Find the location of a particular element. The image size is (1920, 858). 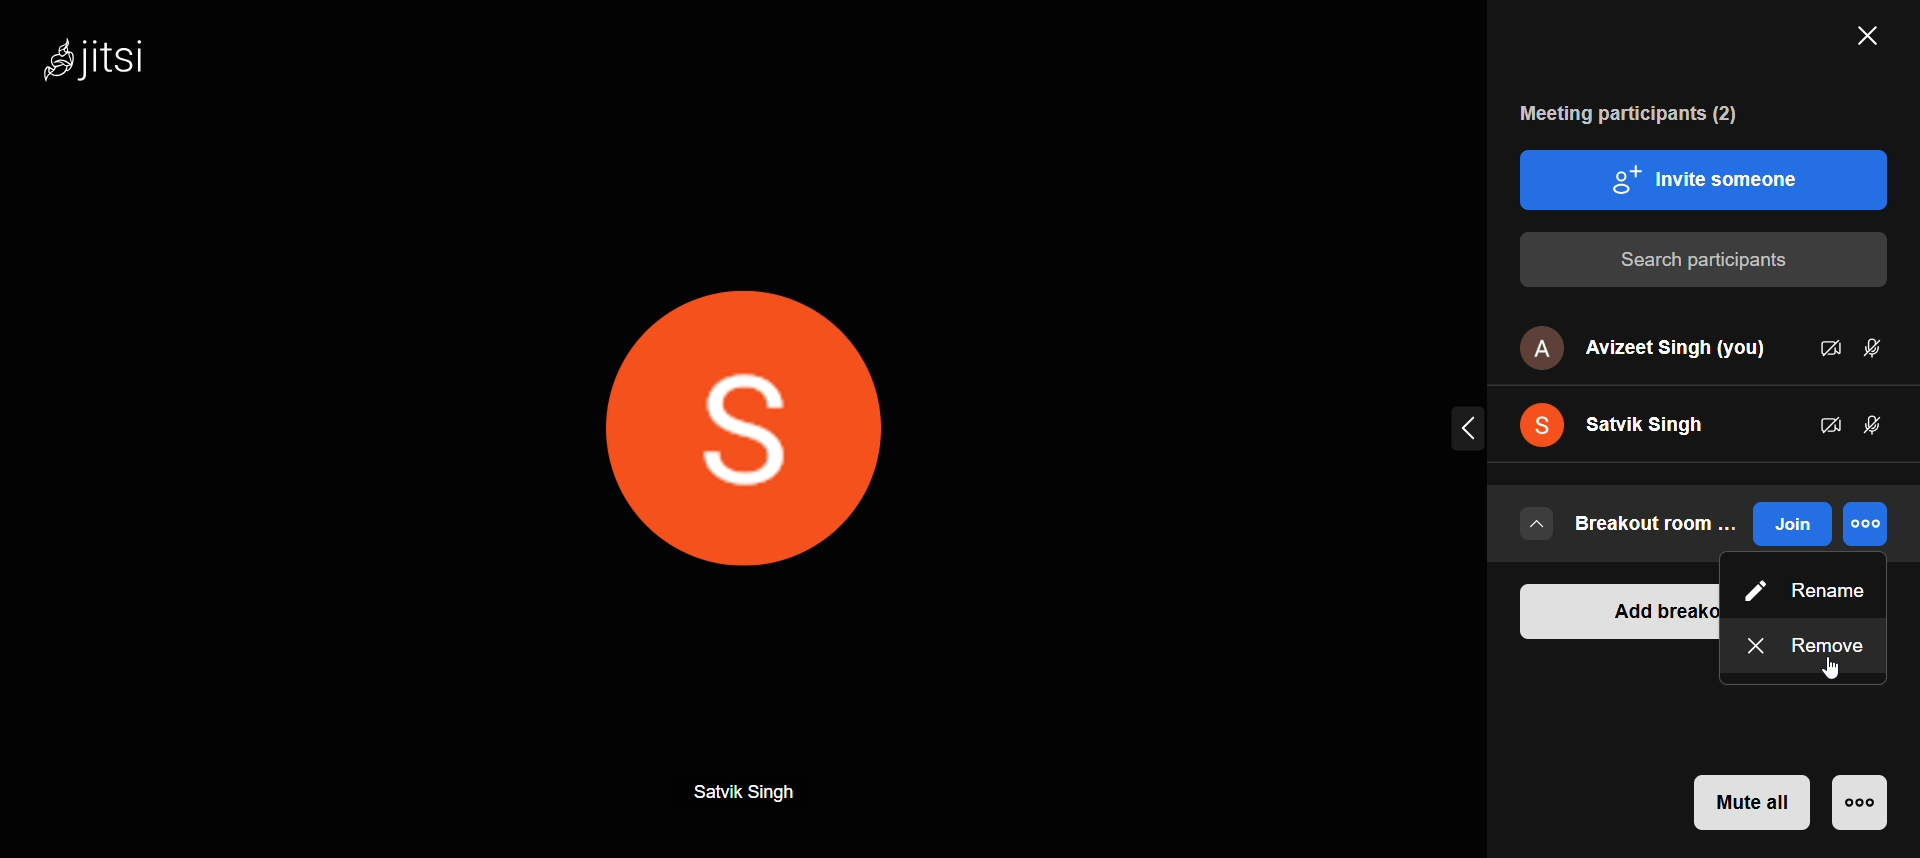

Rename option is located at coordinates (1800, 588).